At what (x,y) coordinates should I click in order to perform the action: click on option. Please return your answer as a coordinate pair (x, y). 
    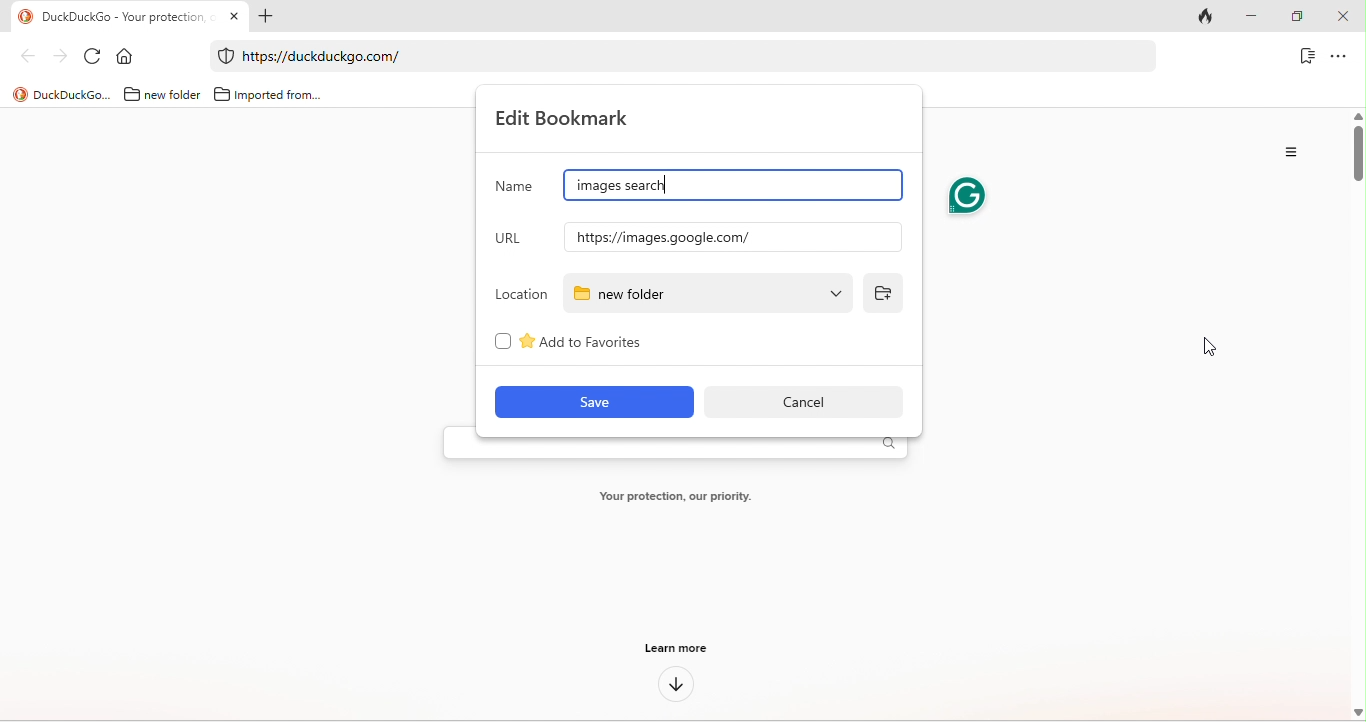
    Looking at the image, I should click on (1340, 57).